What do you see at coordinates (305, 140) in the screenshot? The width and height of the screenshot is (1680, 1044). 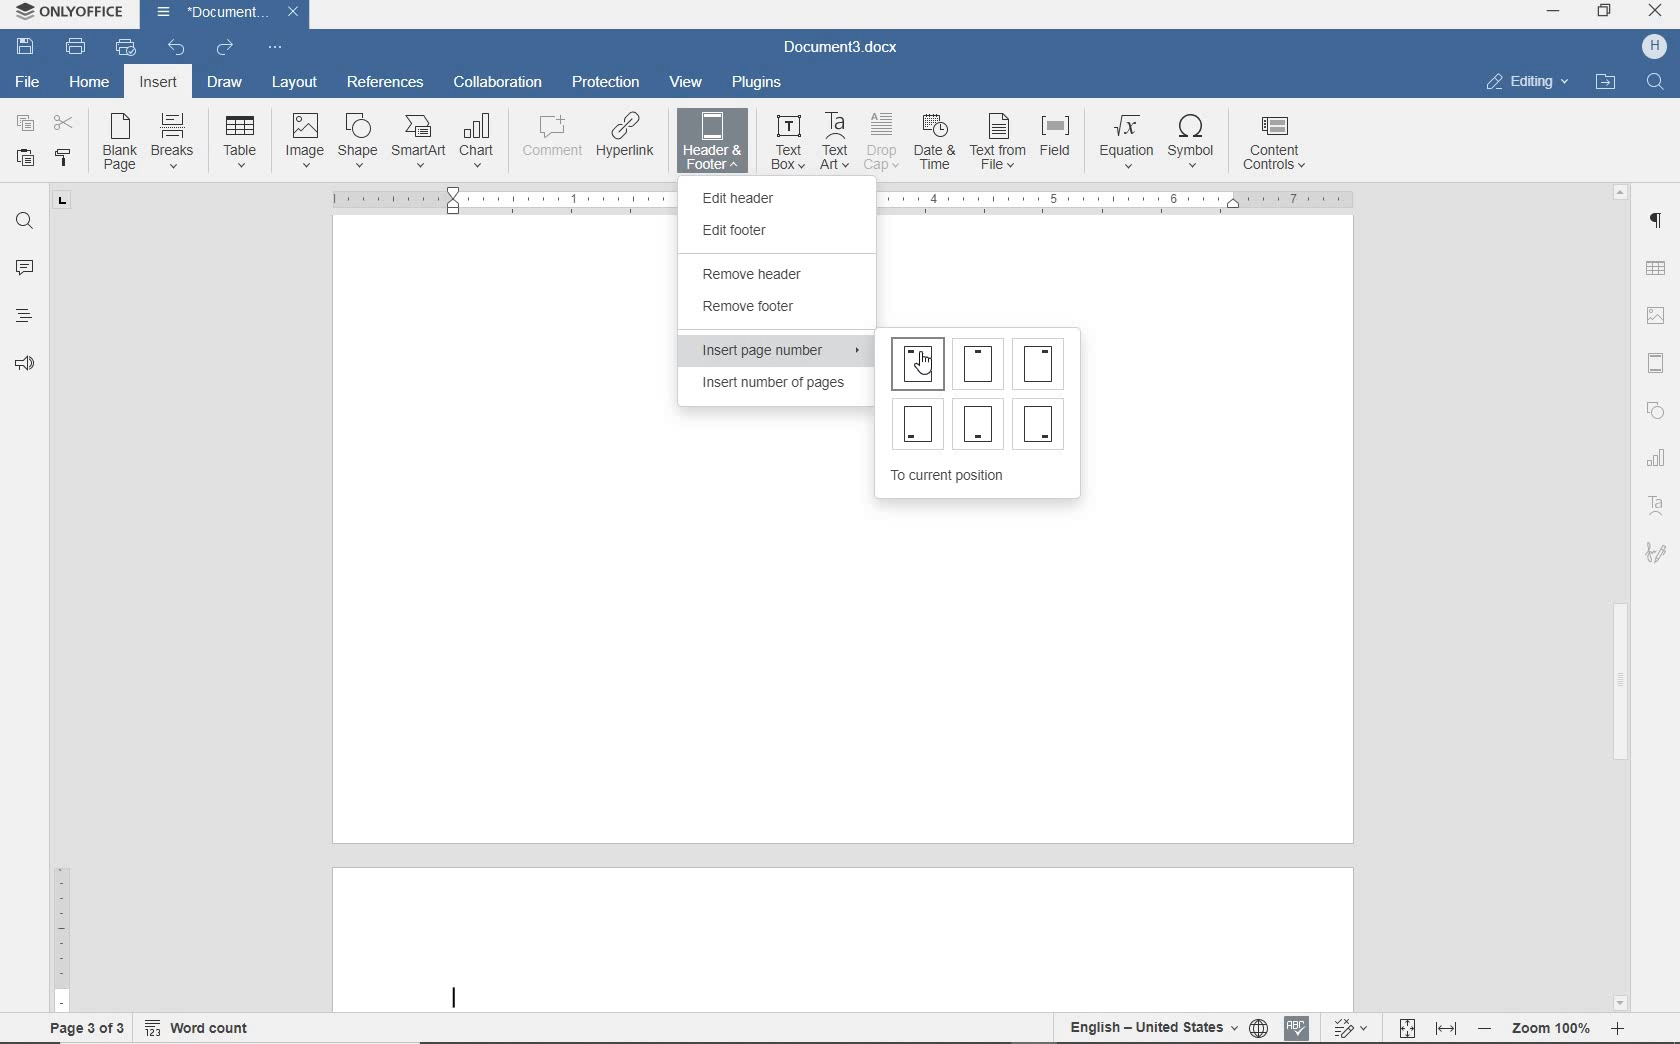 I see `IMAGE` at bounding box center [305, 140].